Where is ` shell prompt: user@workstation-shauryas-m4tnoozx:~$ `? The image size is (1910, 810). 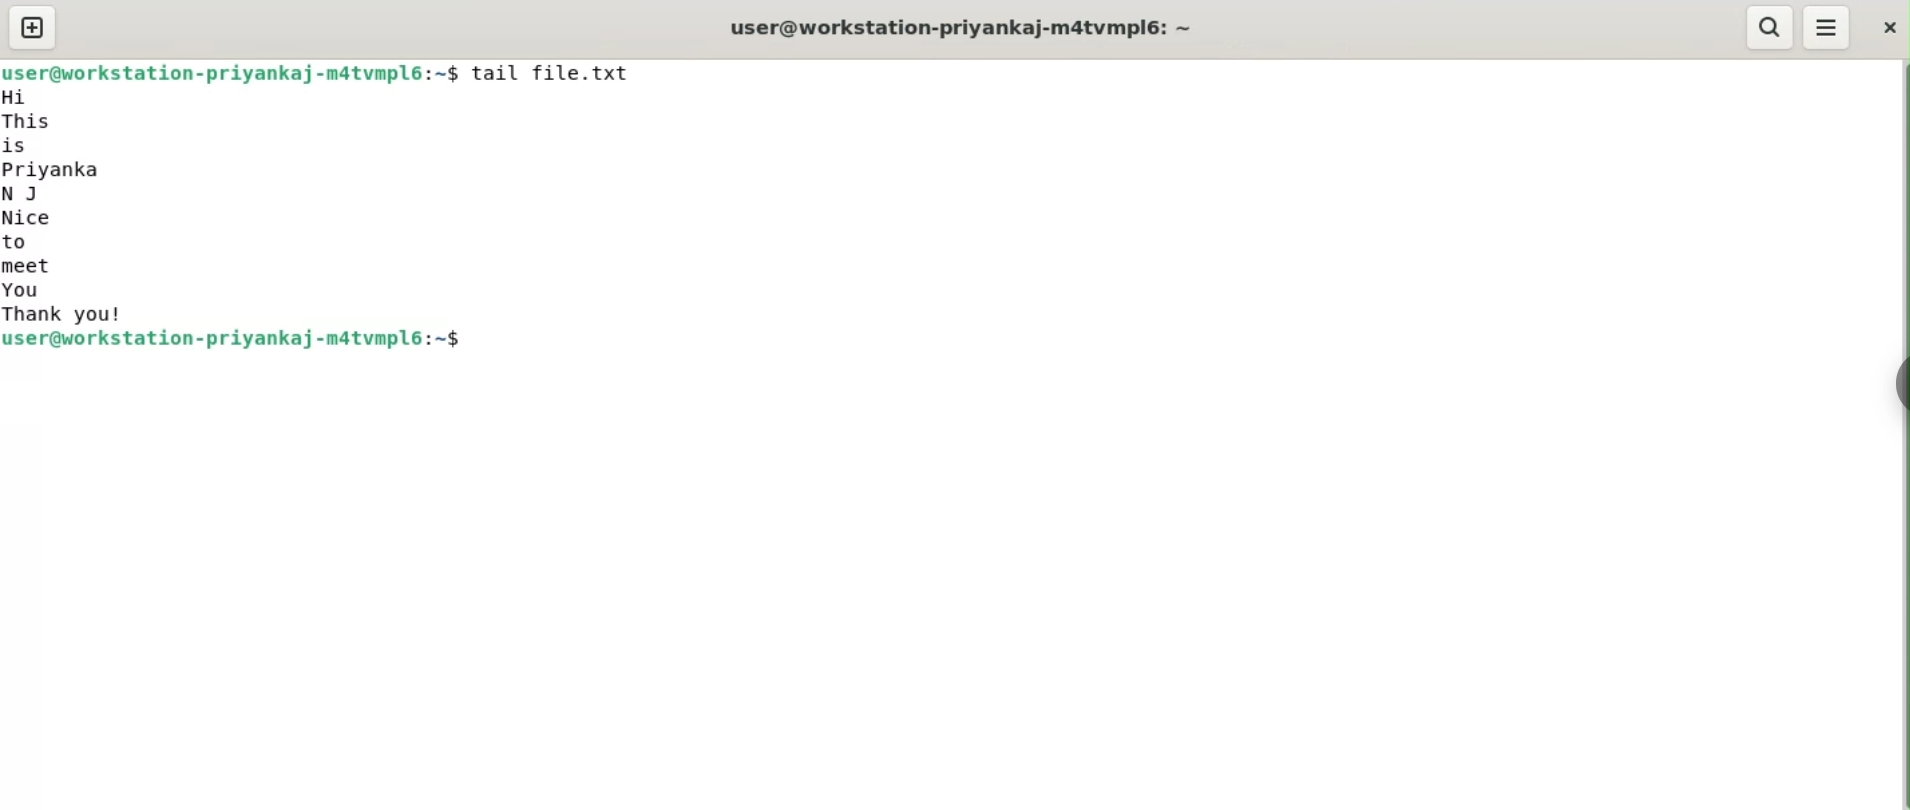  shell prompt: user@workstation-shauryas-m4tnoozx:~$  is located at coordinates (234, 72).